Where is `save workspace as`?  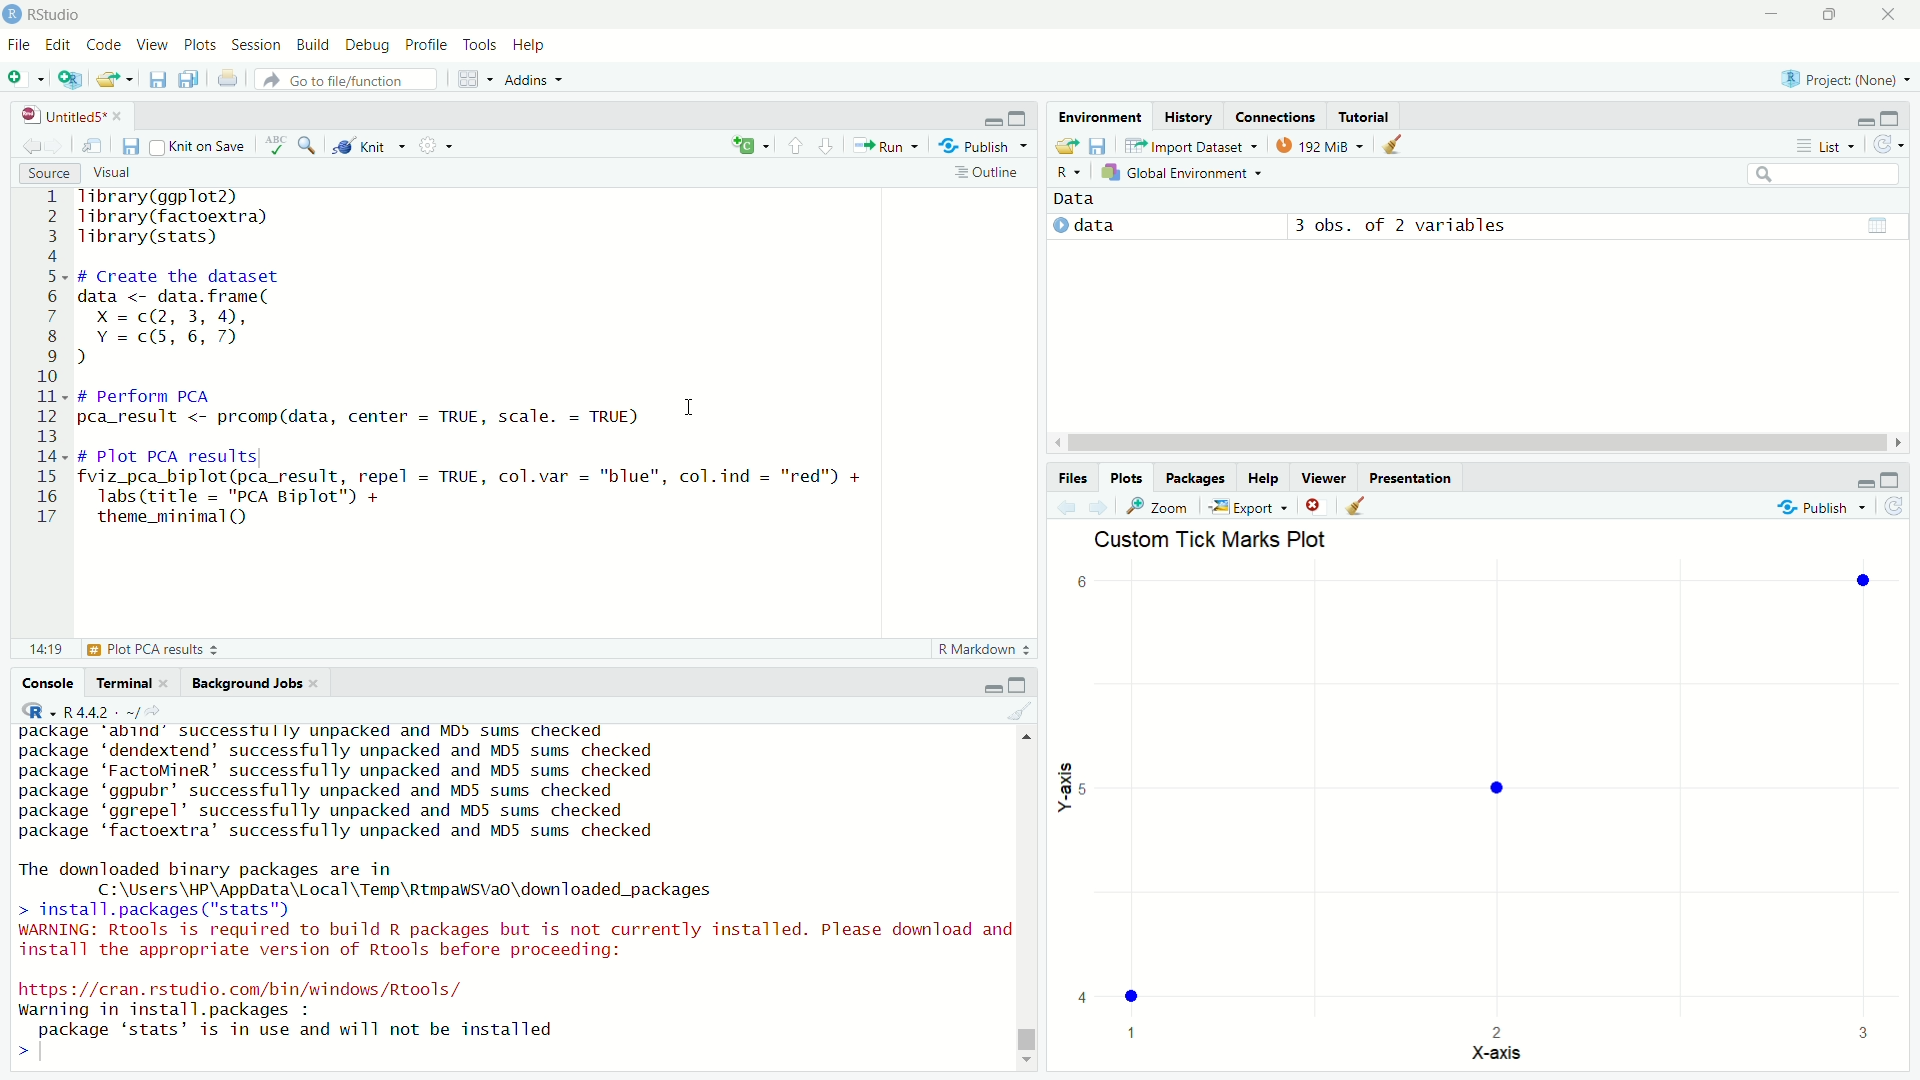 save workspace as is located at coordinates (1101, 143).